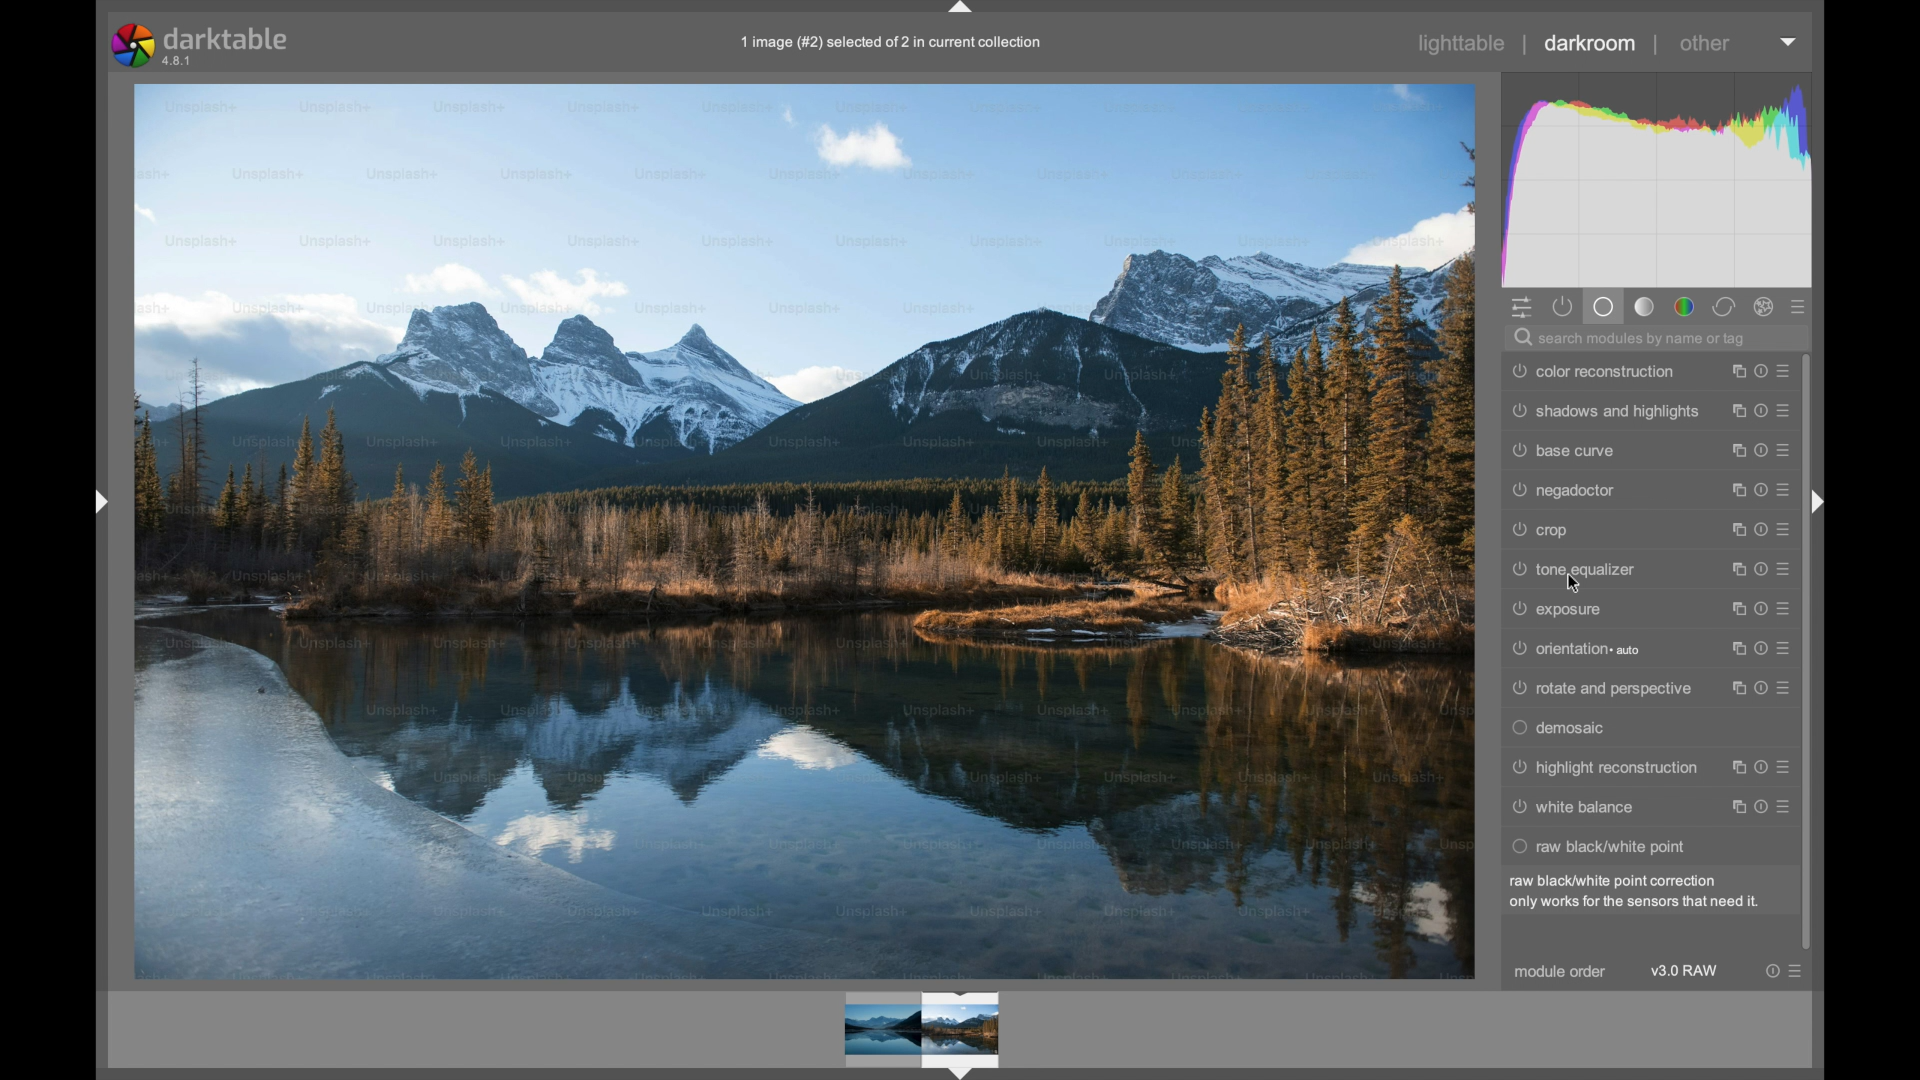  Describe the element at coordinates (1521, 308) in the screenshot. I see `show quick access panel` at that location.